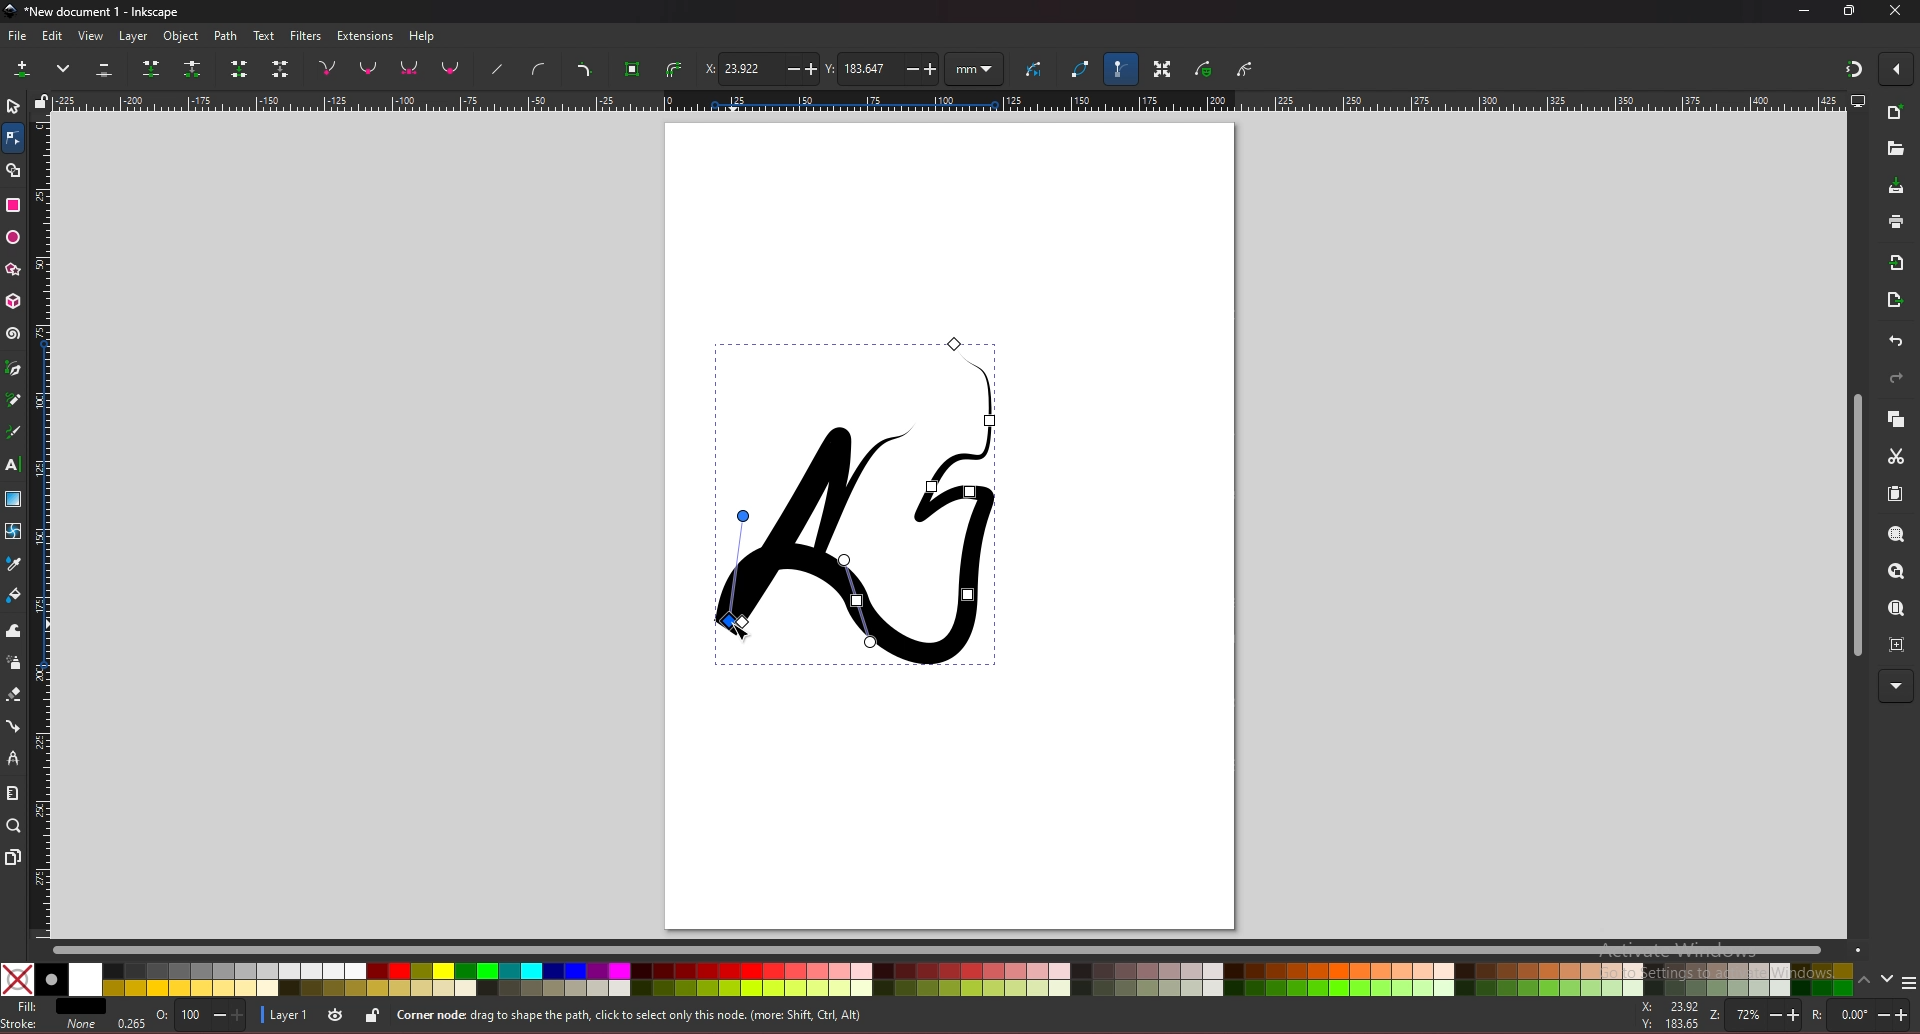  I want to click on units, so click(975, 70).